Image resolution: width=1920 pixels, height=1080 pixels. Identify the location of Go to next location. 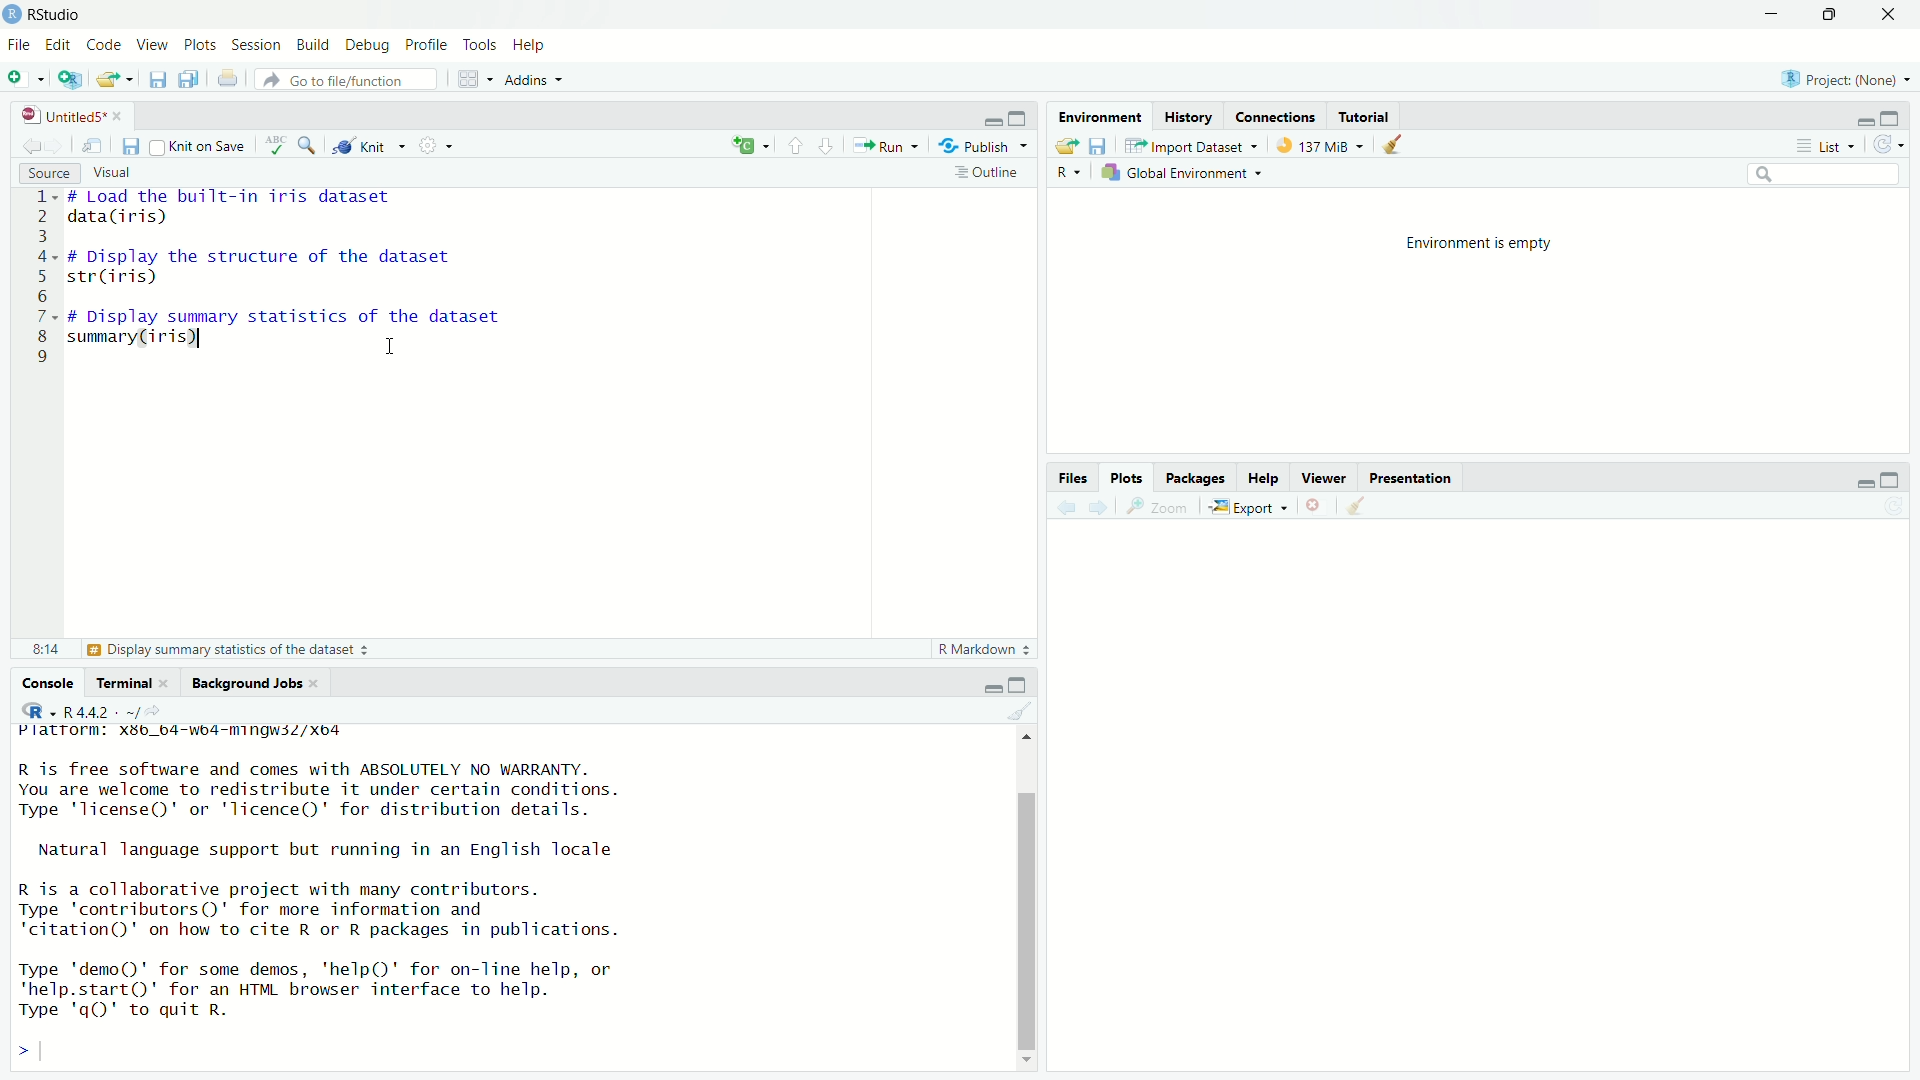
(57, 145).